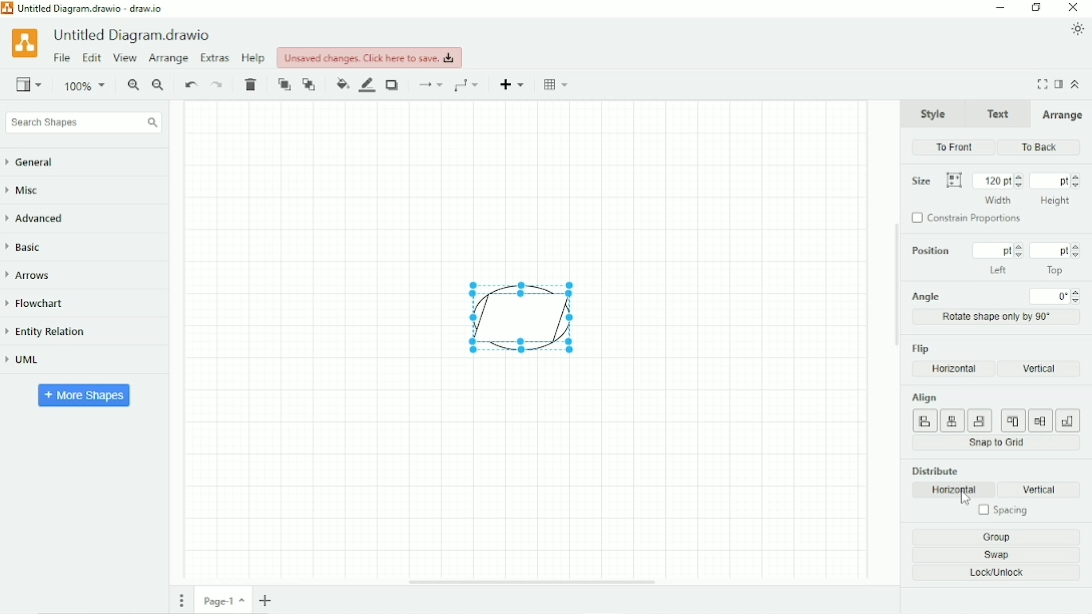 The height and width of the screenshot is (614, 1092). What do you see at coordinates (1078, 29) in the screenshot?
I see `Appearance` at bounding box center [1078, 29].